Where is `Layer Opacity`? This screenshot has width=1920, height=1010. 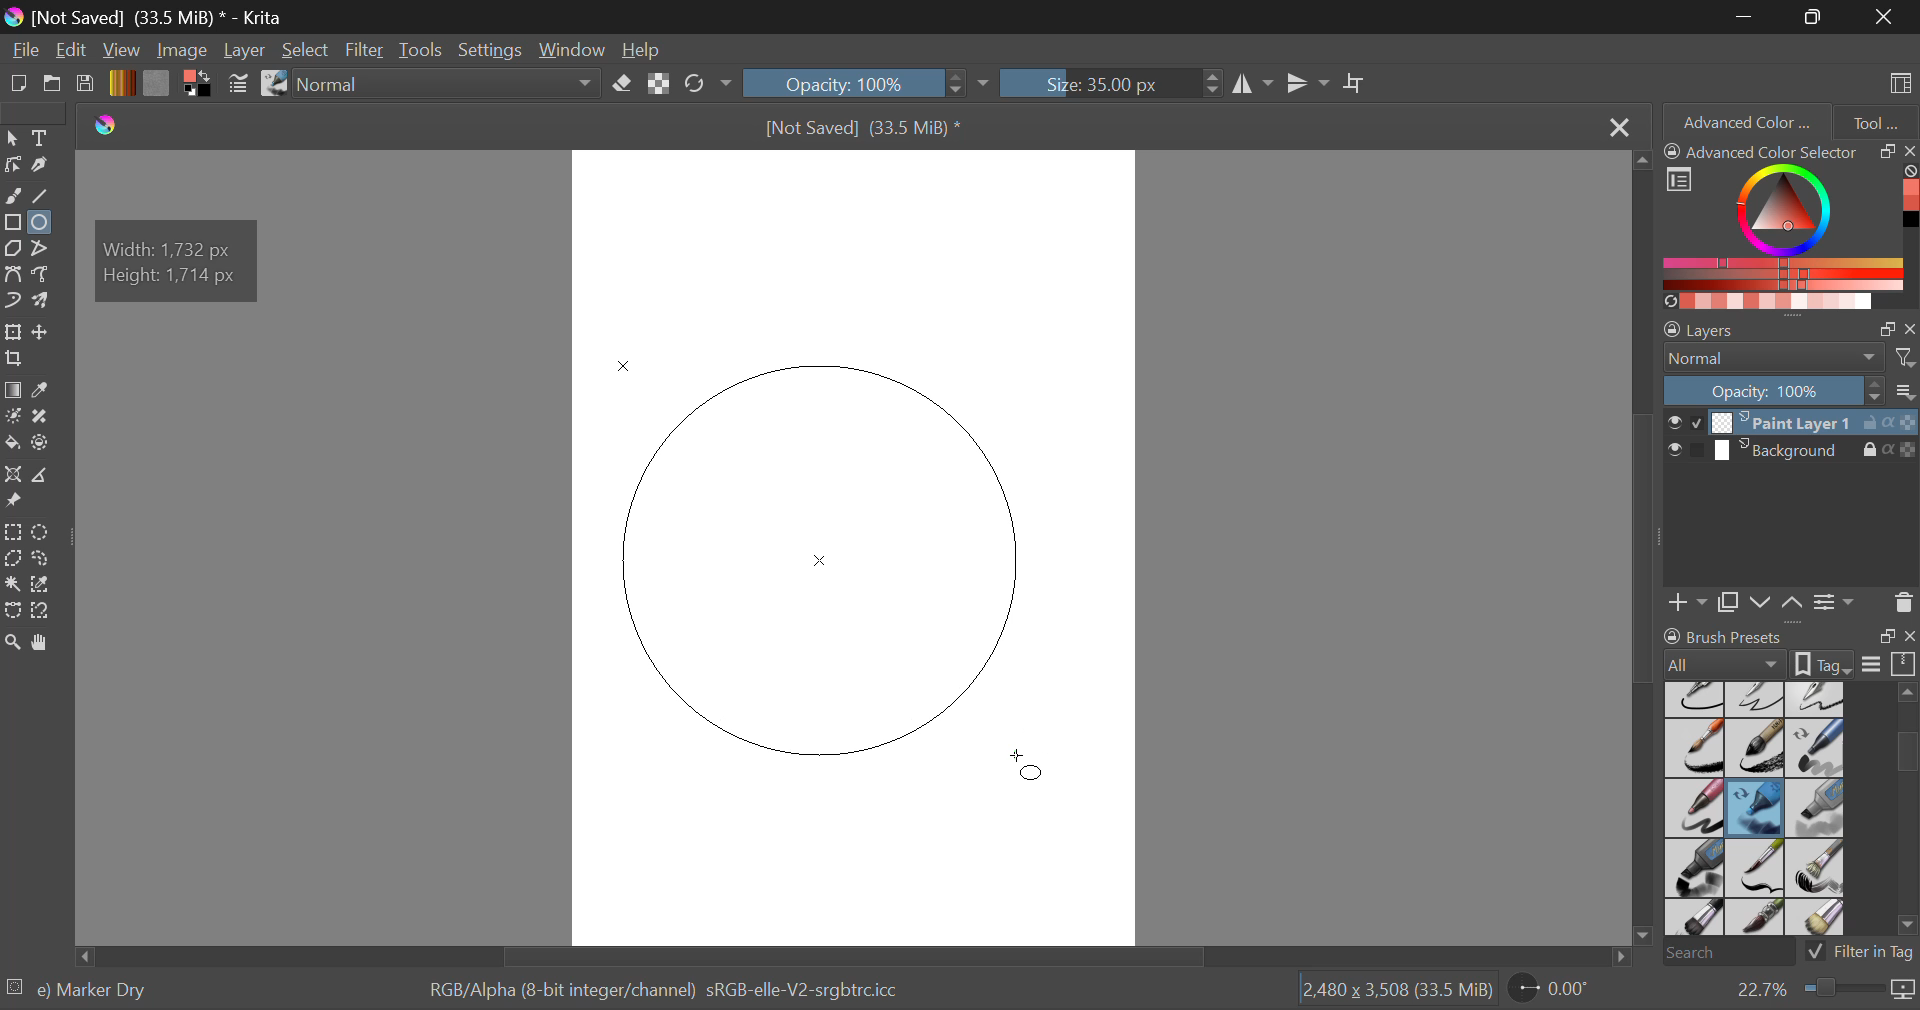 Layer Opacity is located at coordinates (1790, 390).